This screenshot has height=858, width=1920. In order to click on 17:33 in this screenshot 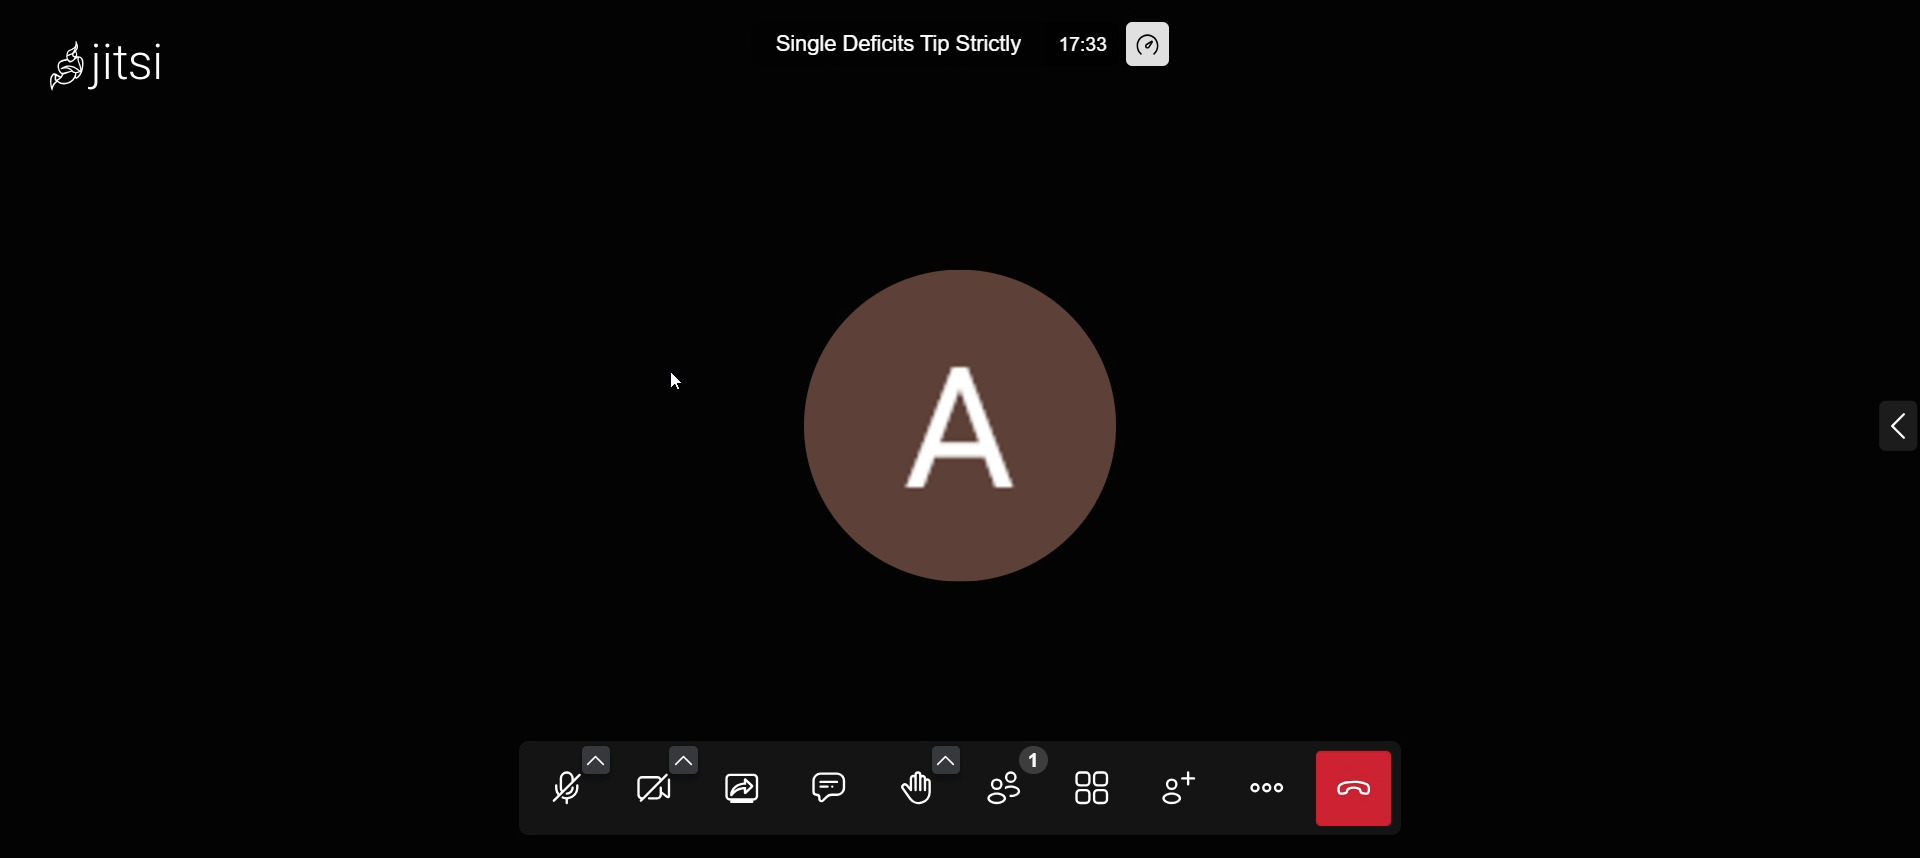, I will do `click(1069, 44)`.